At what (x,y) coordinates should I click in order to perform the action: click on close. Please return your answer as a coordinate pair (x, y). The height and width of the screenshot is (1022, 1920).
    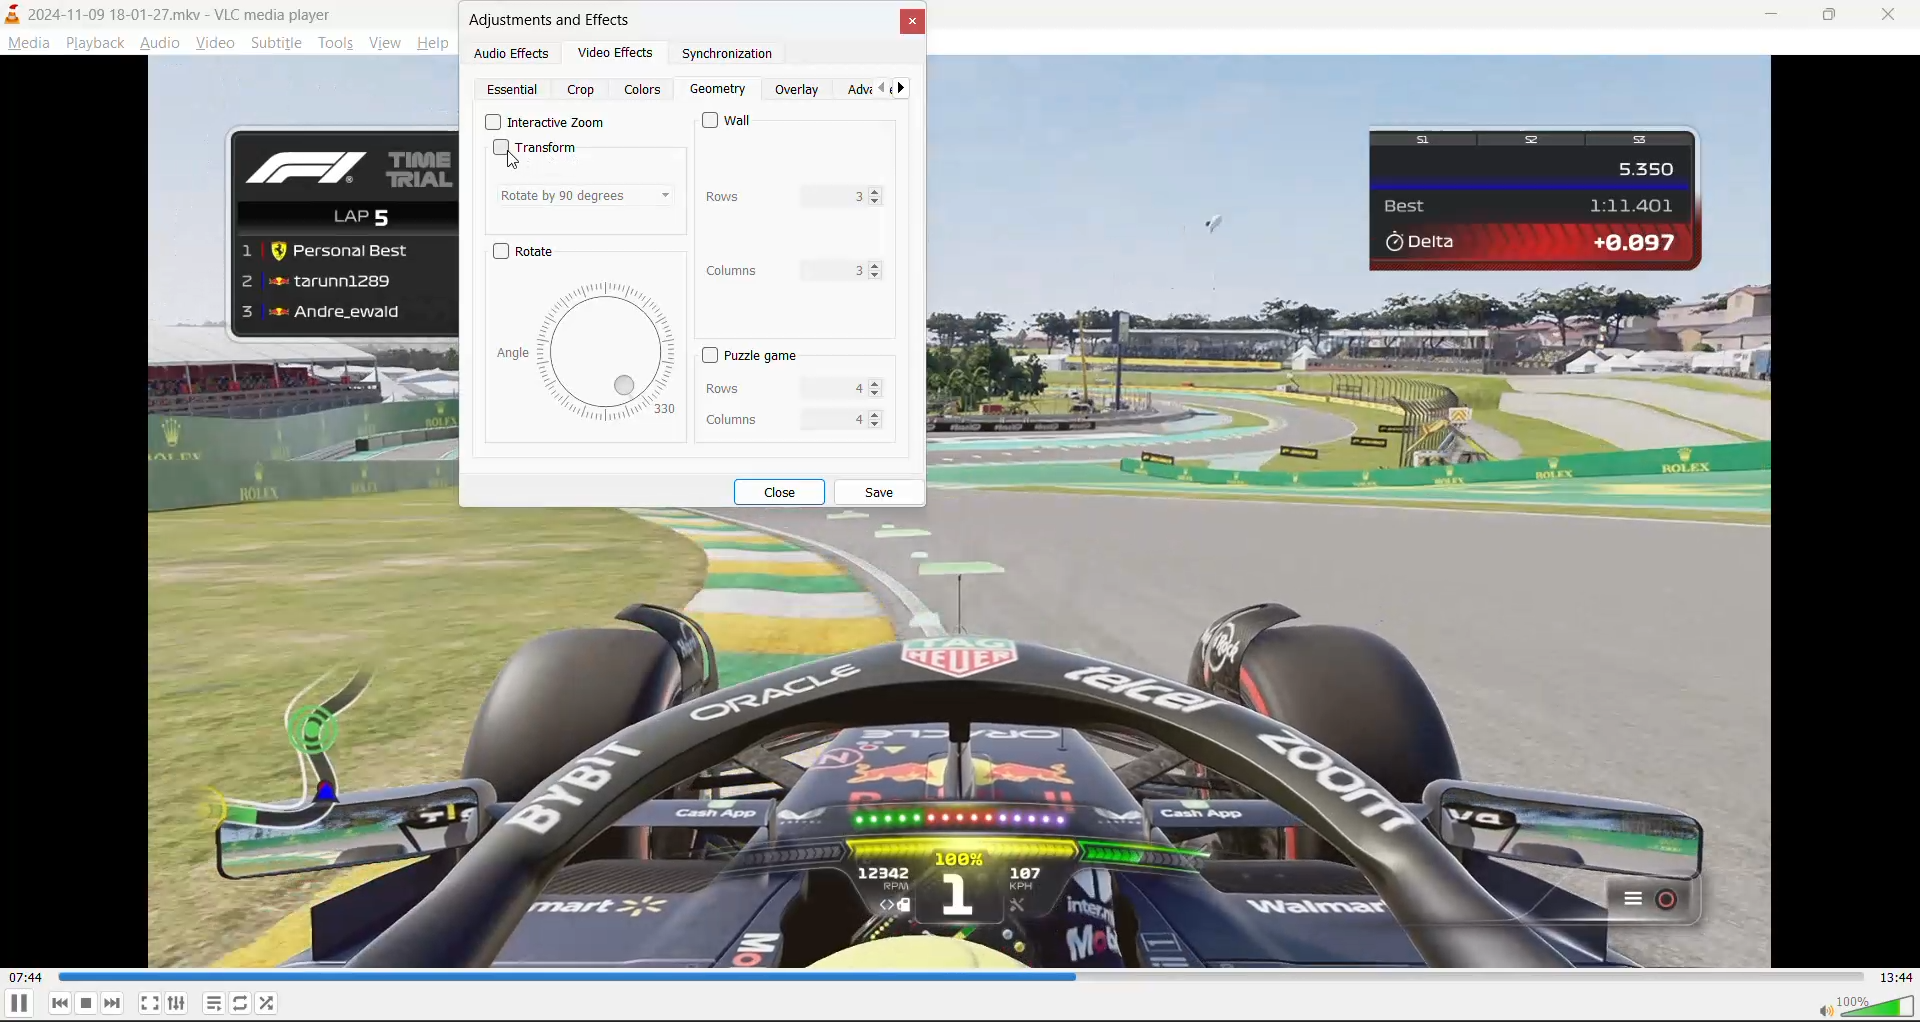
    Looking at the image, I should click on (784, 493).